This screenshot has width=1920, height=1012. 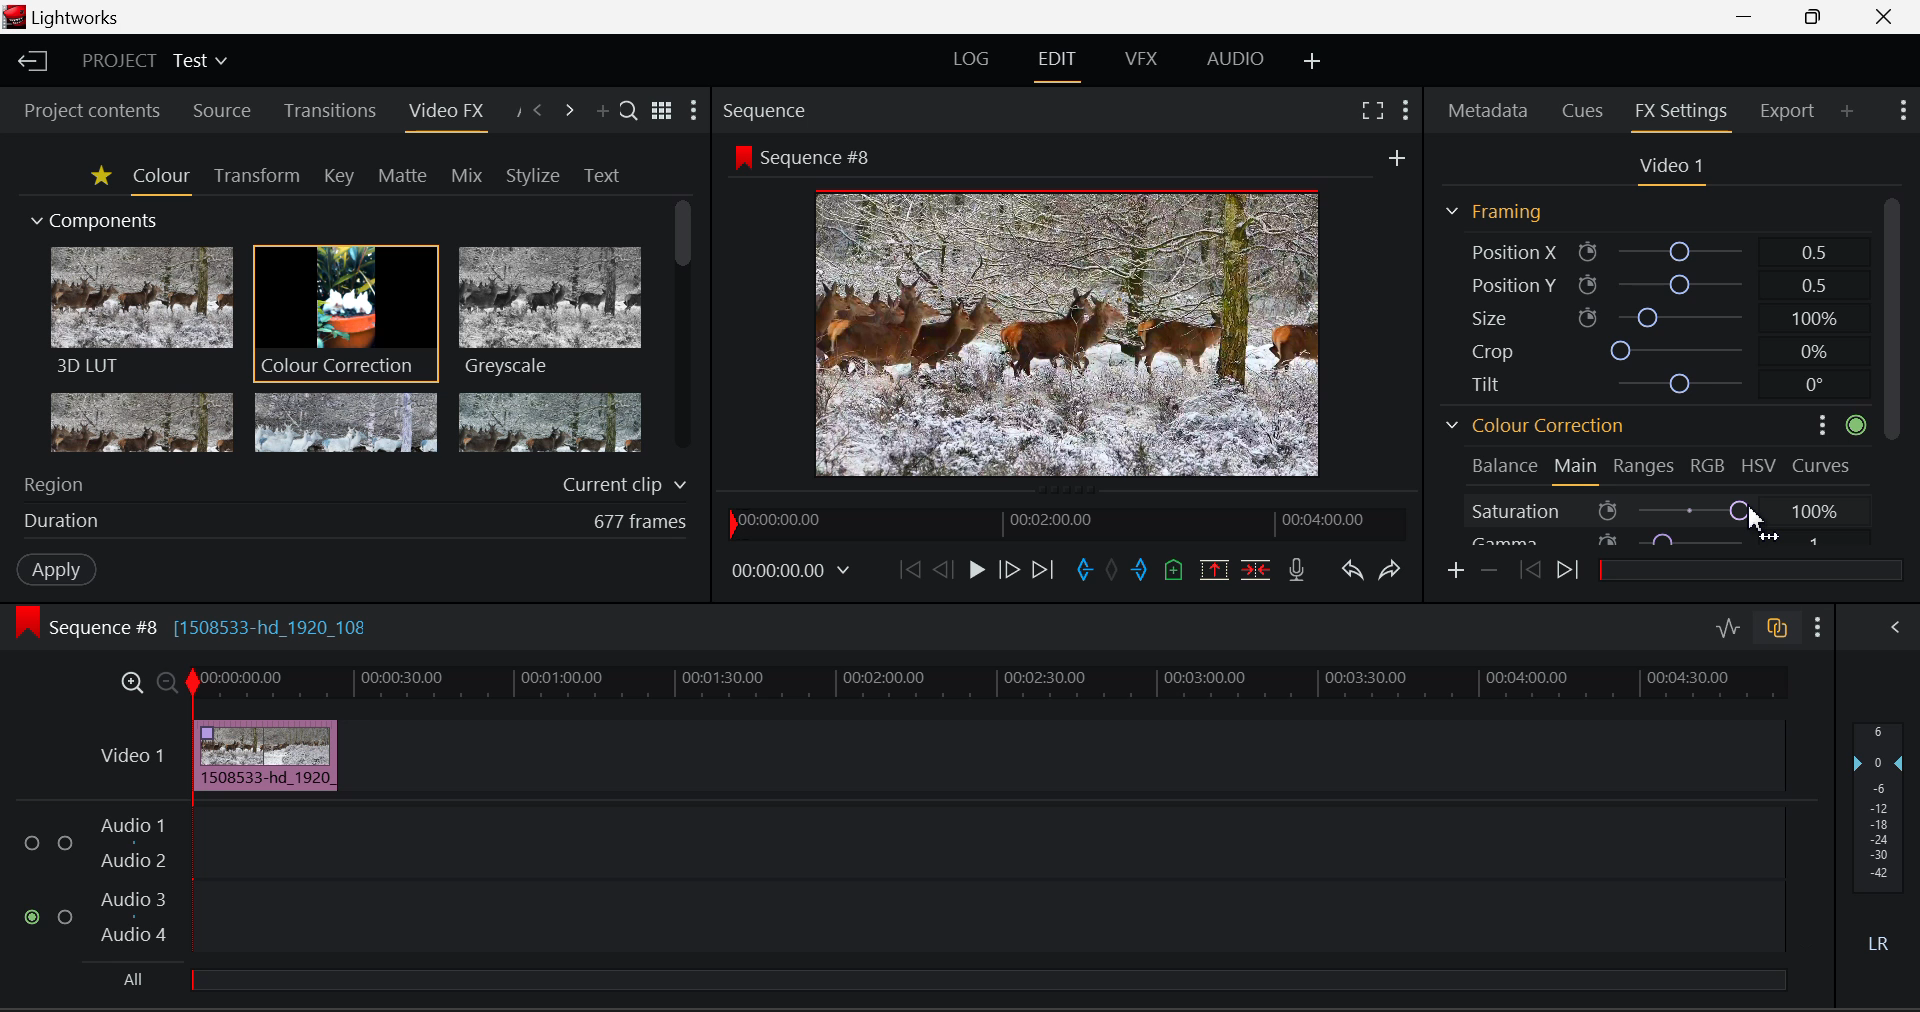 I want to click on Previous Panel, so click(x=538, y=109).